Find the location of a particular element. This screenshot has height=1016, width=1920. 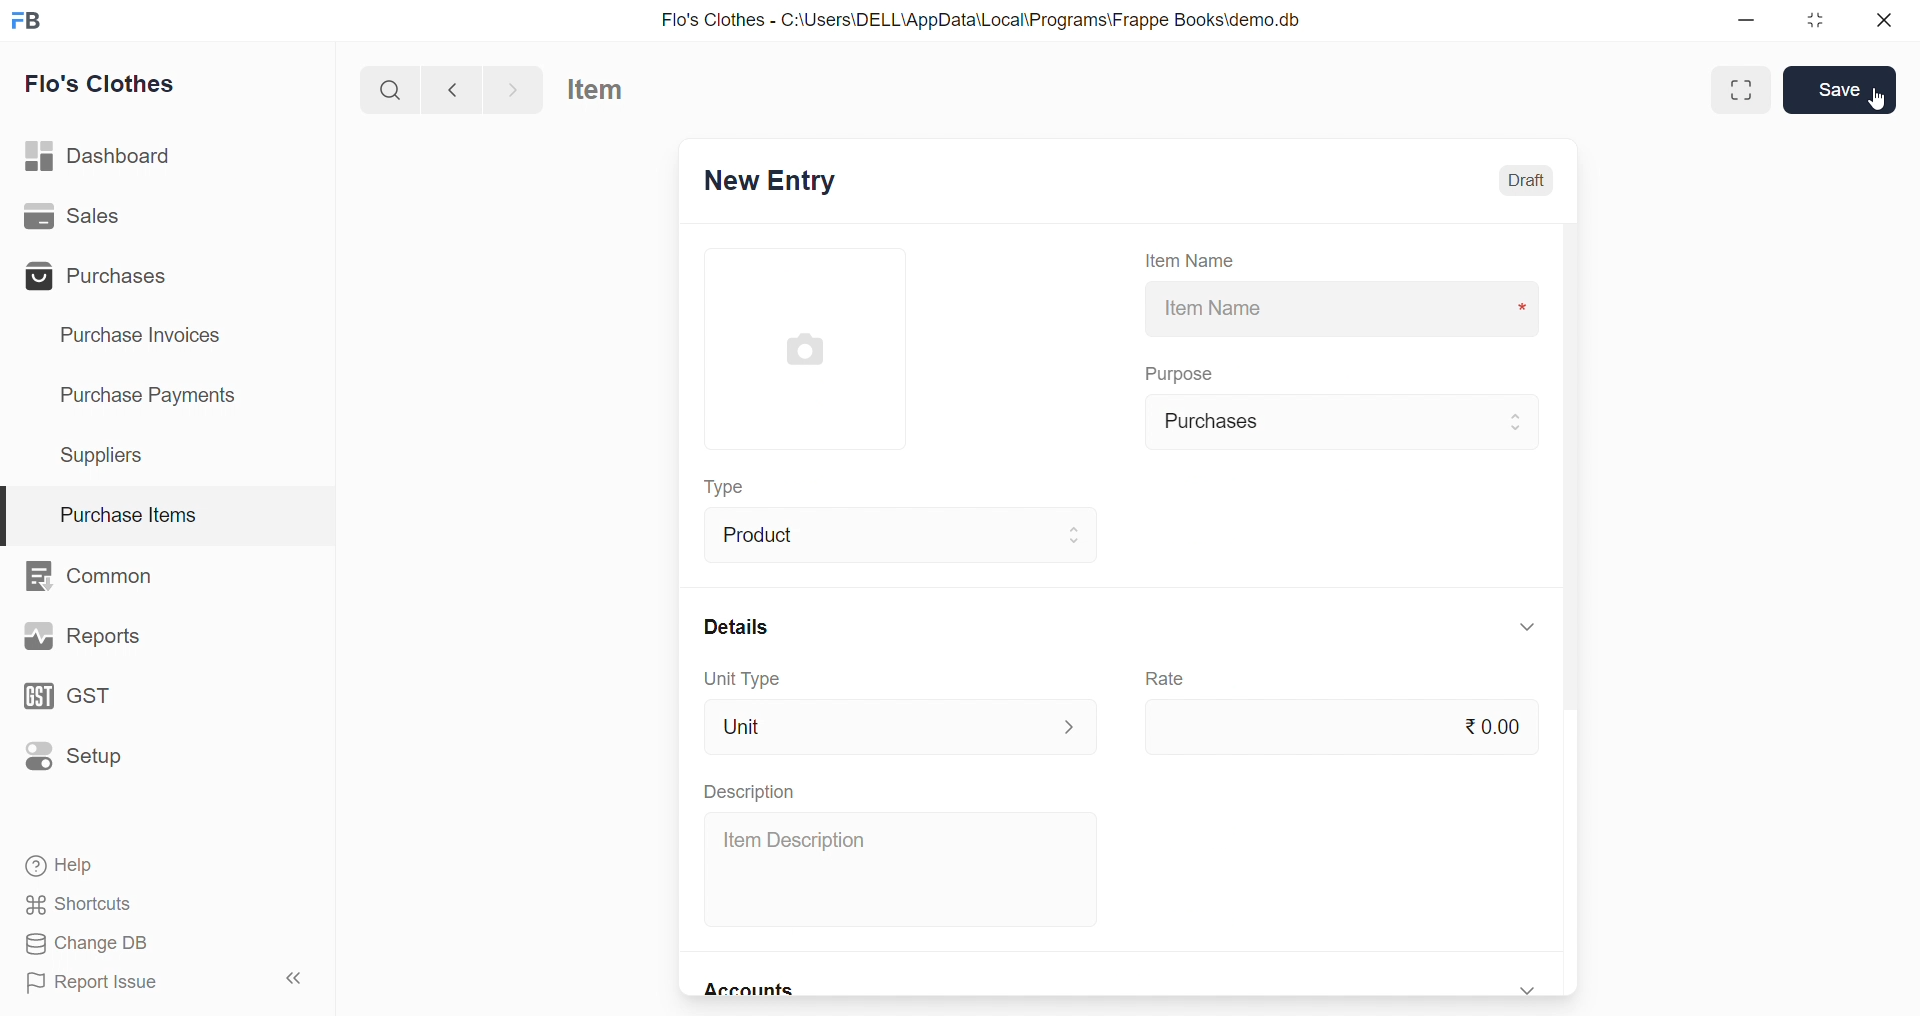

Shortcuts is located at coordinates (161, 903).